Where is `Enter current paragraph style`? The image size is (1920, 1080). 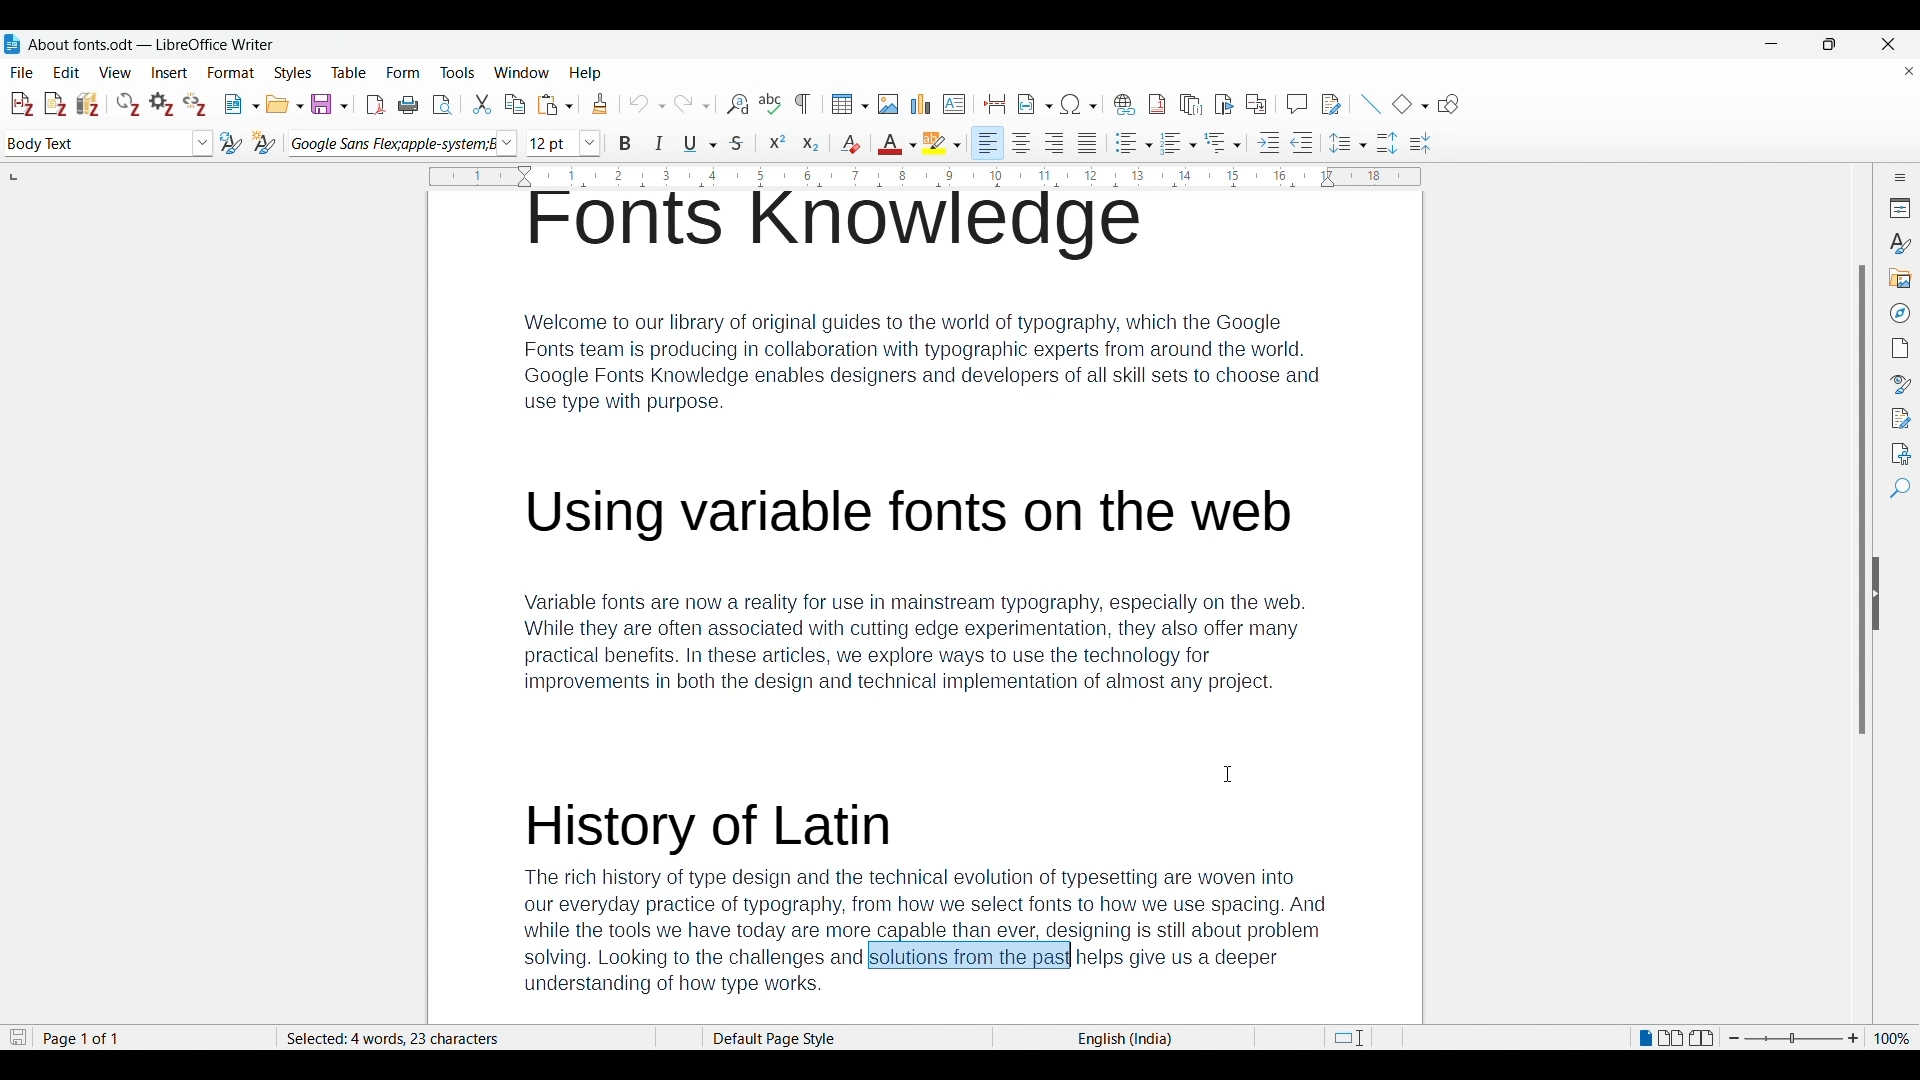 Enter current paragraph style is located at coordinates (96, 143).